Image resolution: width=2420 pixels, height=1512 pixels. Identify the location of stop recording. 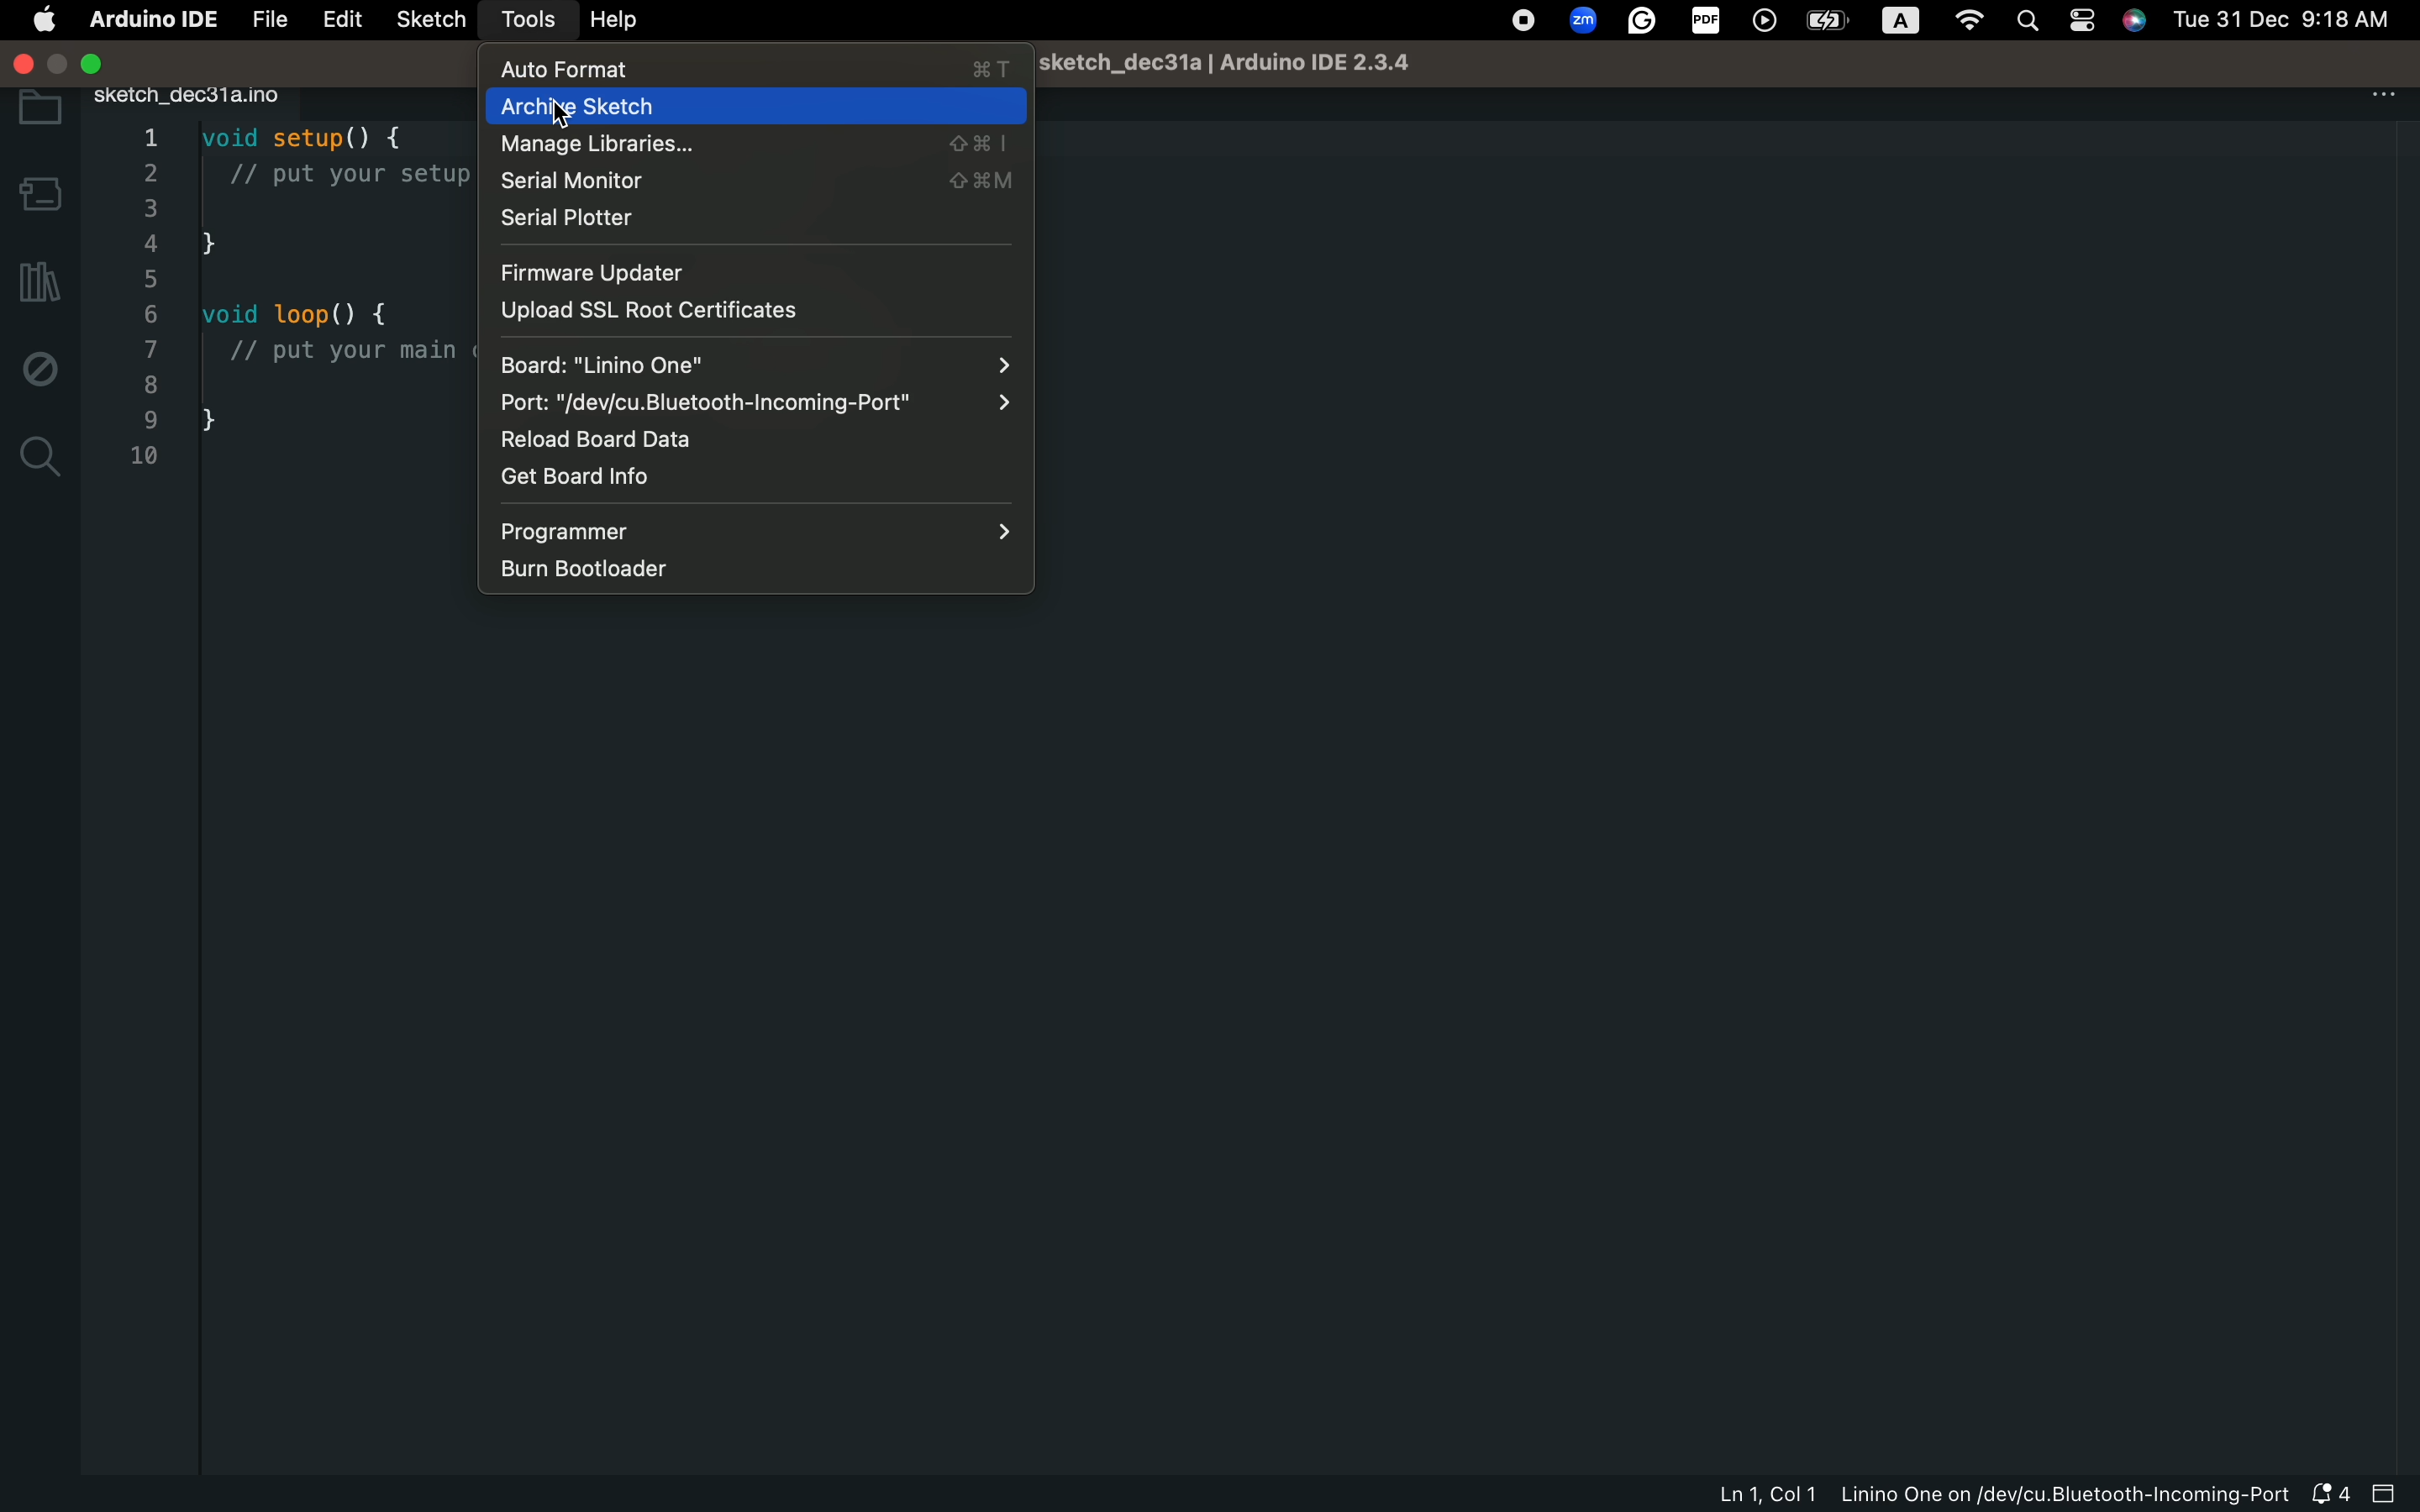
(1520, 22).